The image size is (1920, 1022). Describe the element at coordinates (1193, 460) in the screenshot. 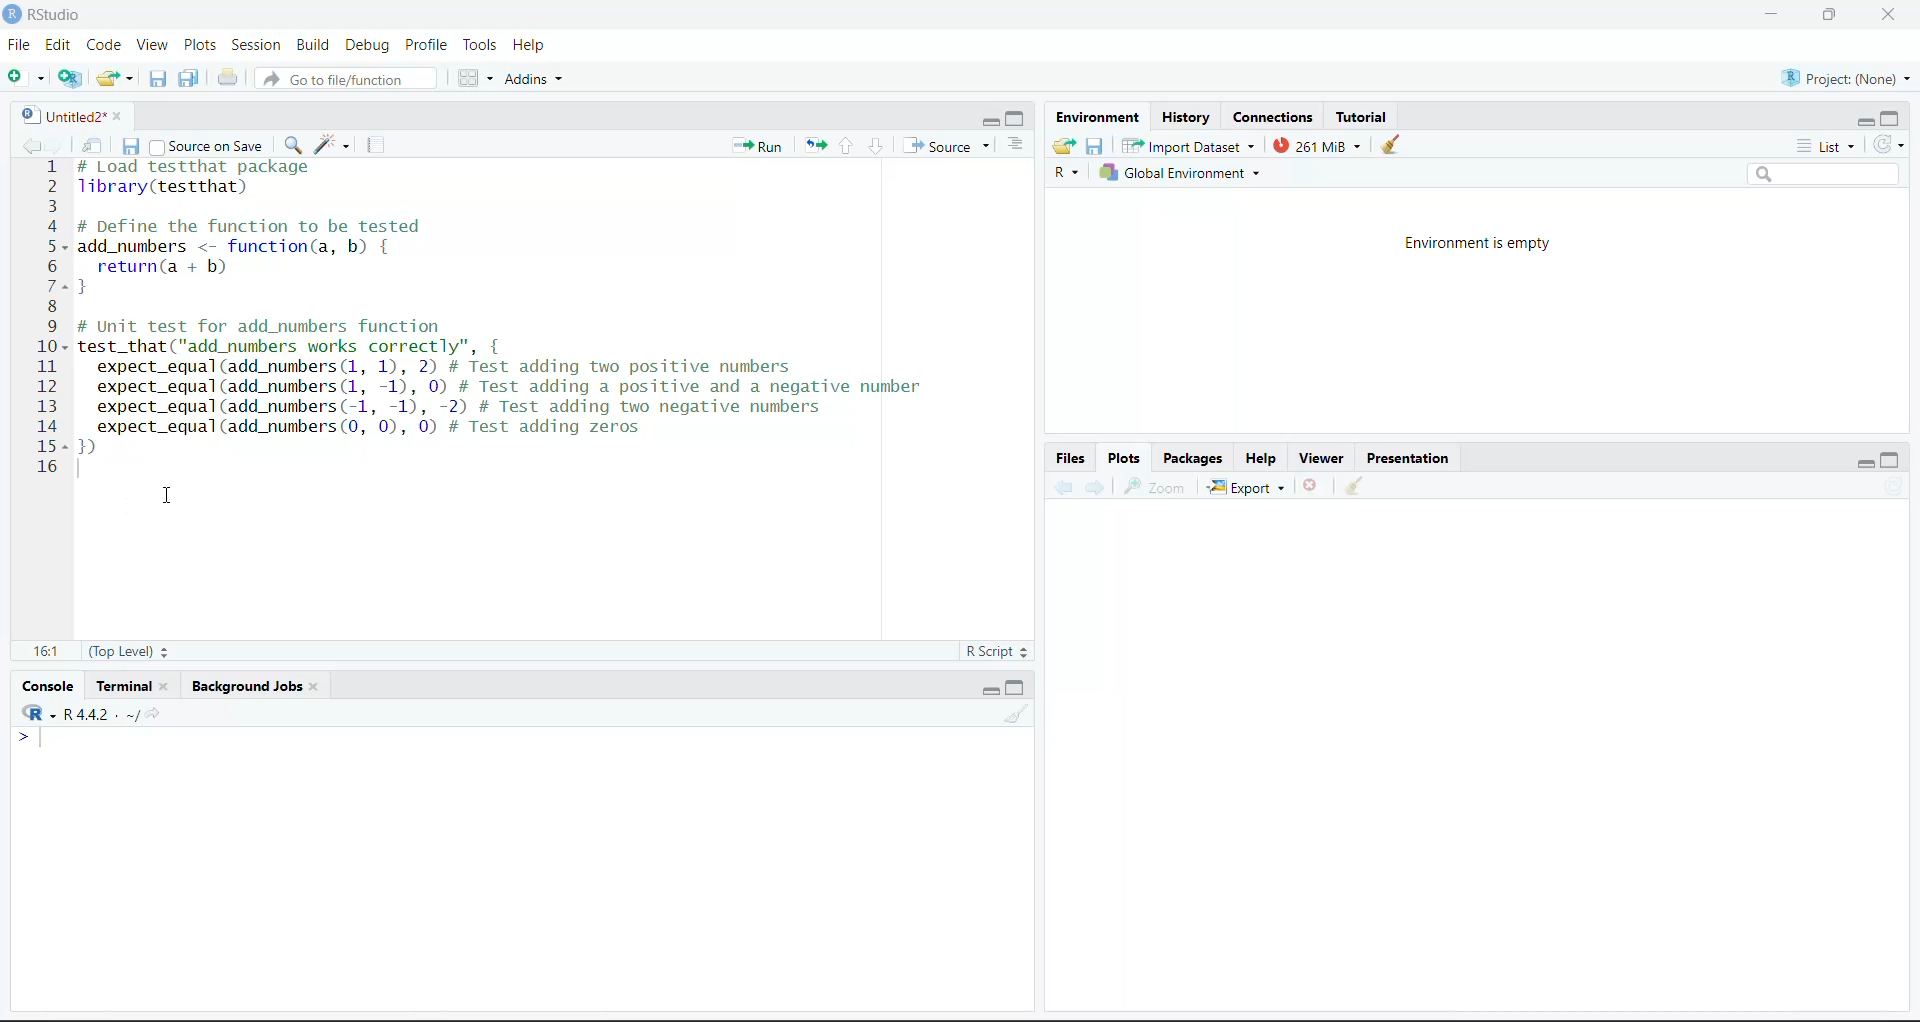

I see `Packages` at that location.